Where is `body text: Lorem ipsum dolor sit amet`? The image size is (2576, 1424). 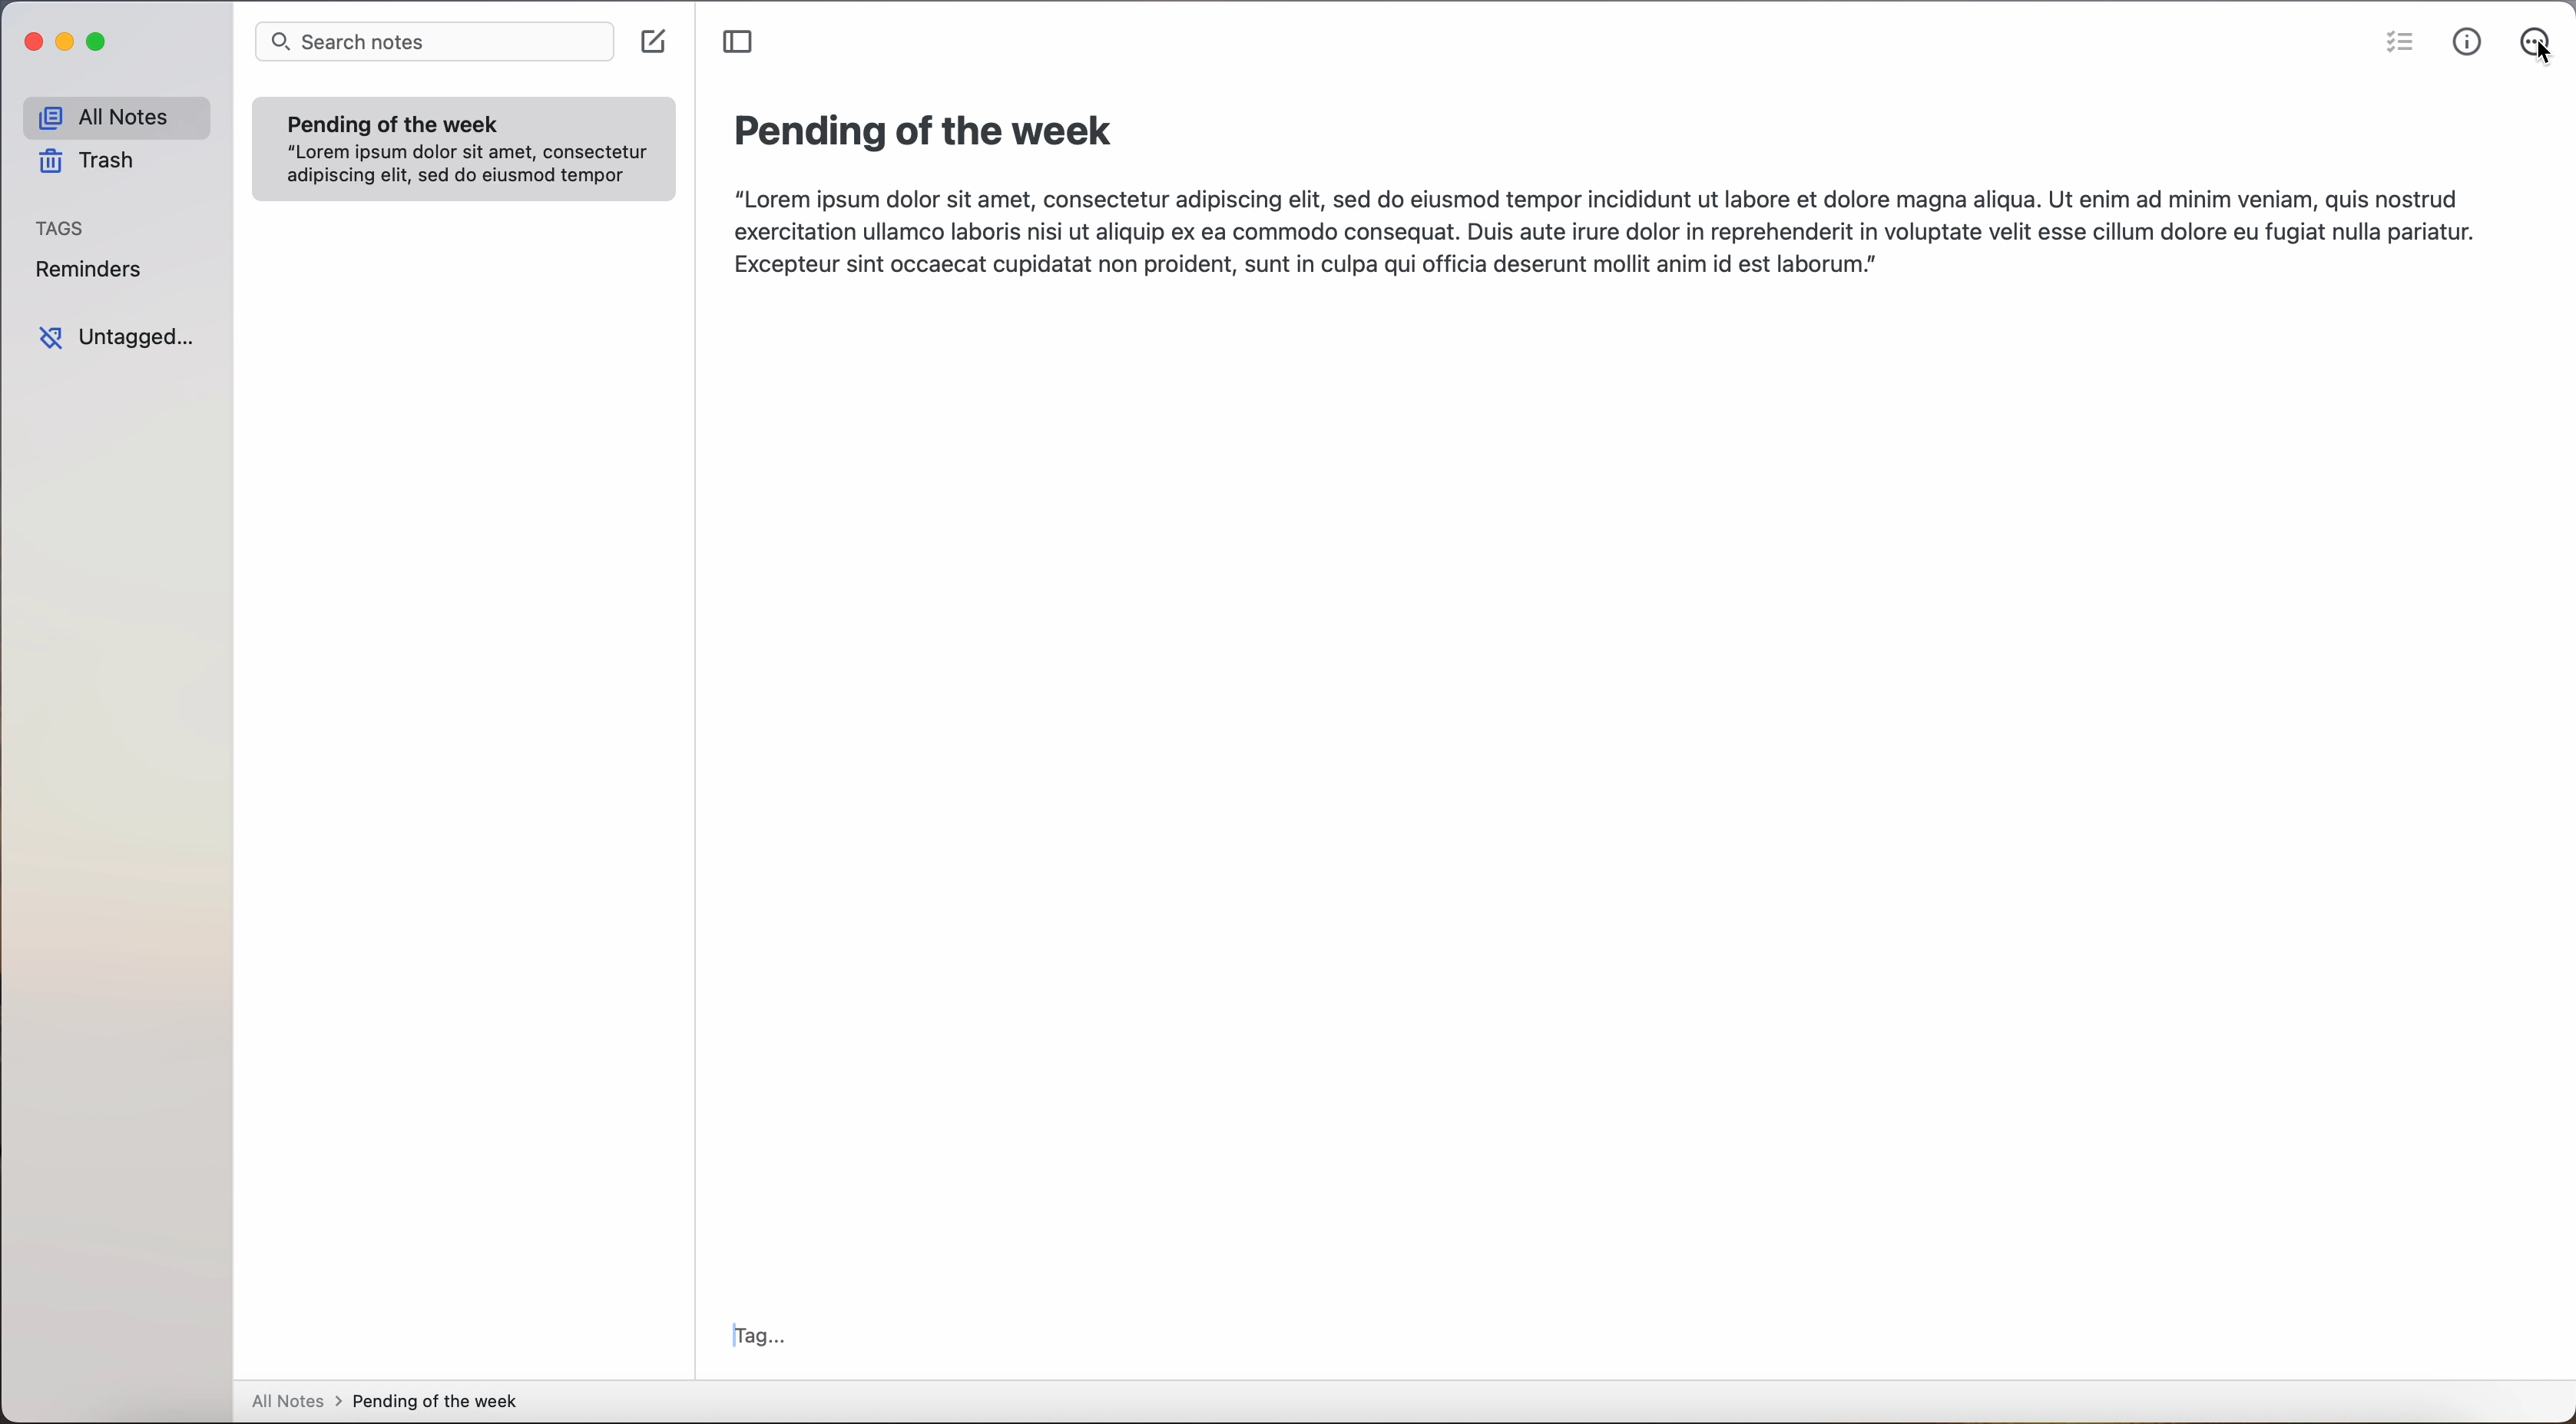 body text: Lorem ipsum dolor sit amet is located at coordinates (1600, 231).